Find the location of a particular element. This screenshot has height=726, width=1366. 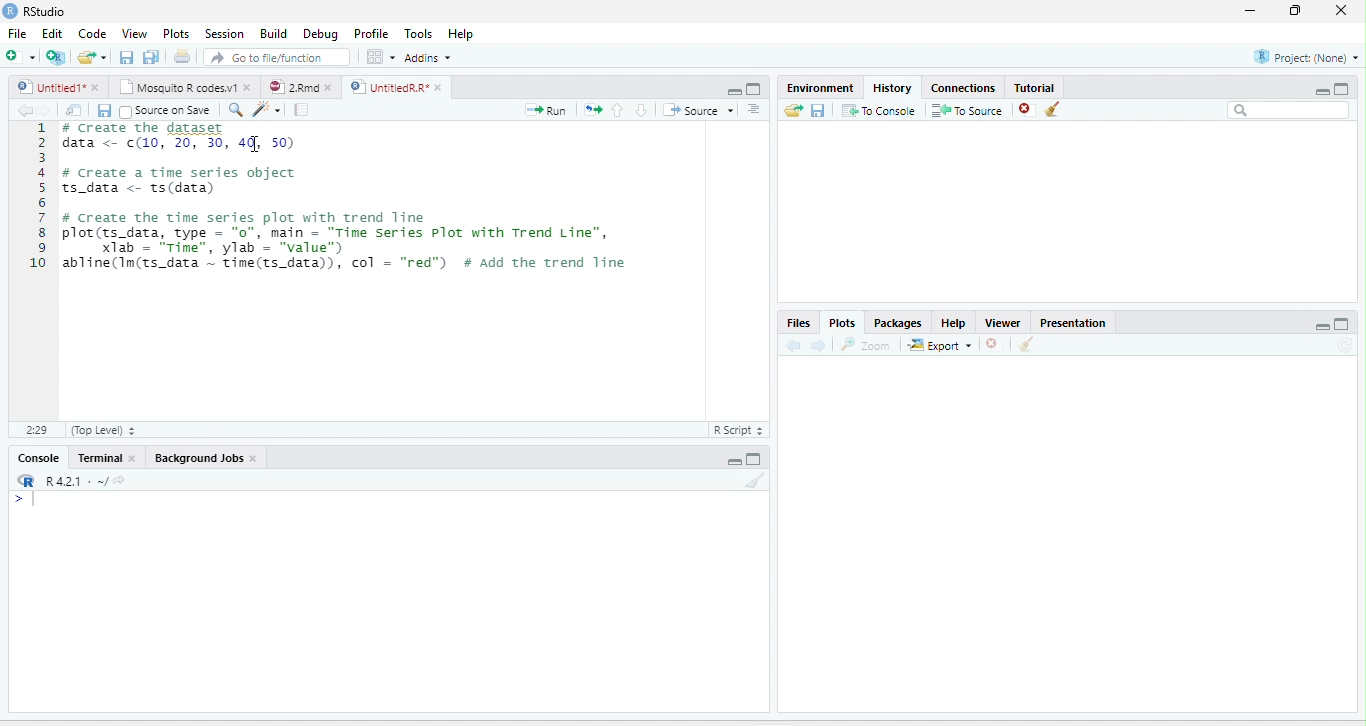

Go to next section/chunk is located at coordinates (641, 110).